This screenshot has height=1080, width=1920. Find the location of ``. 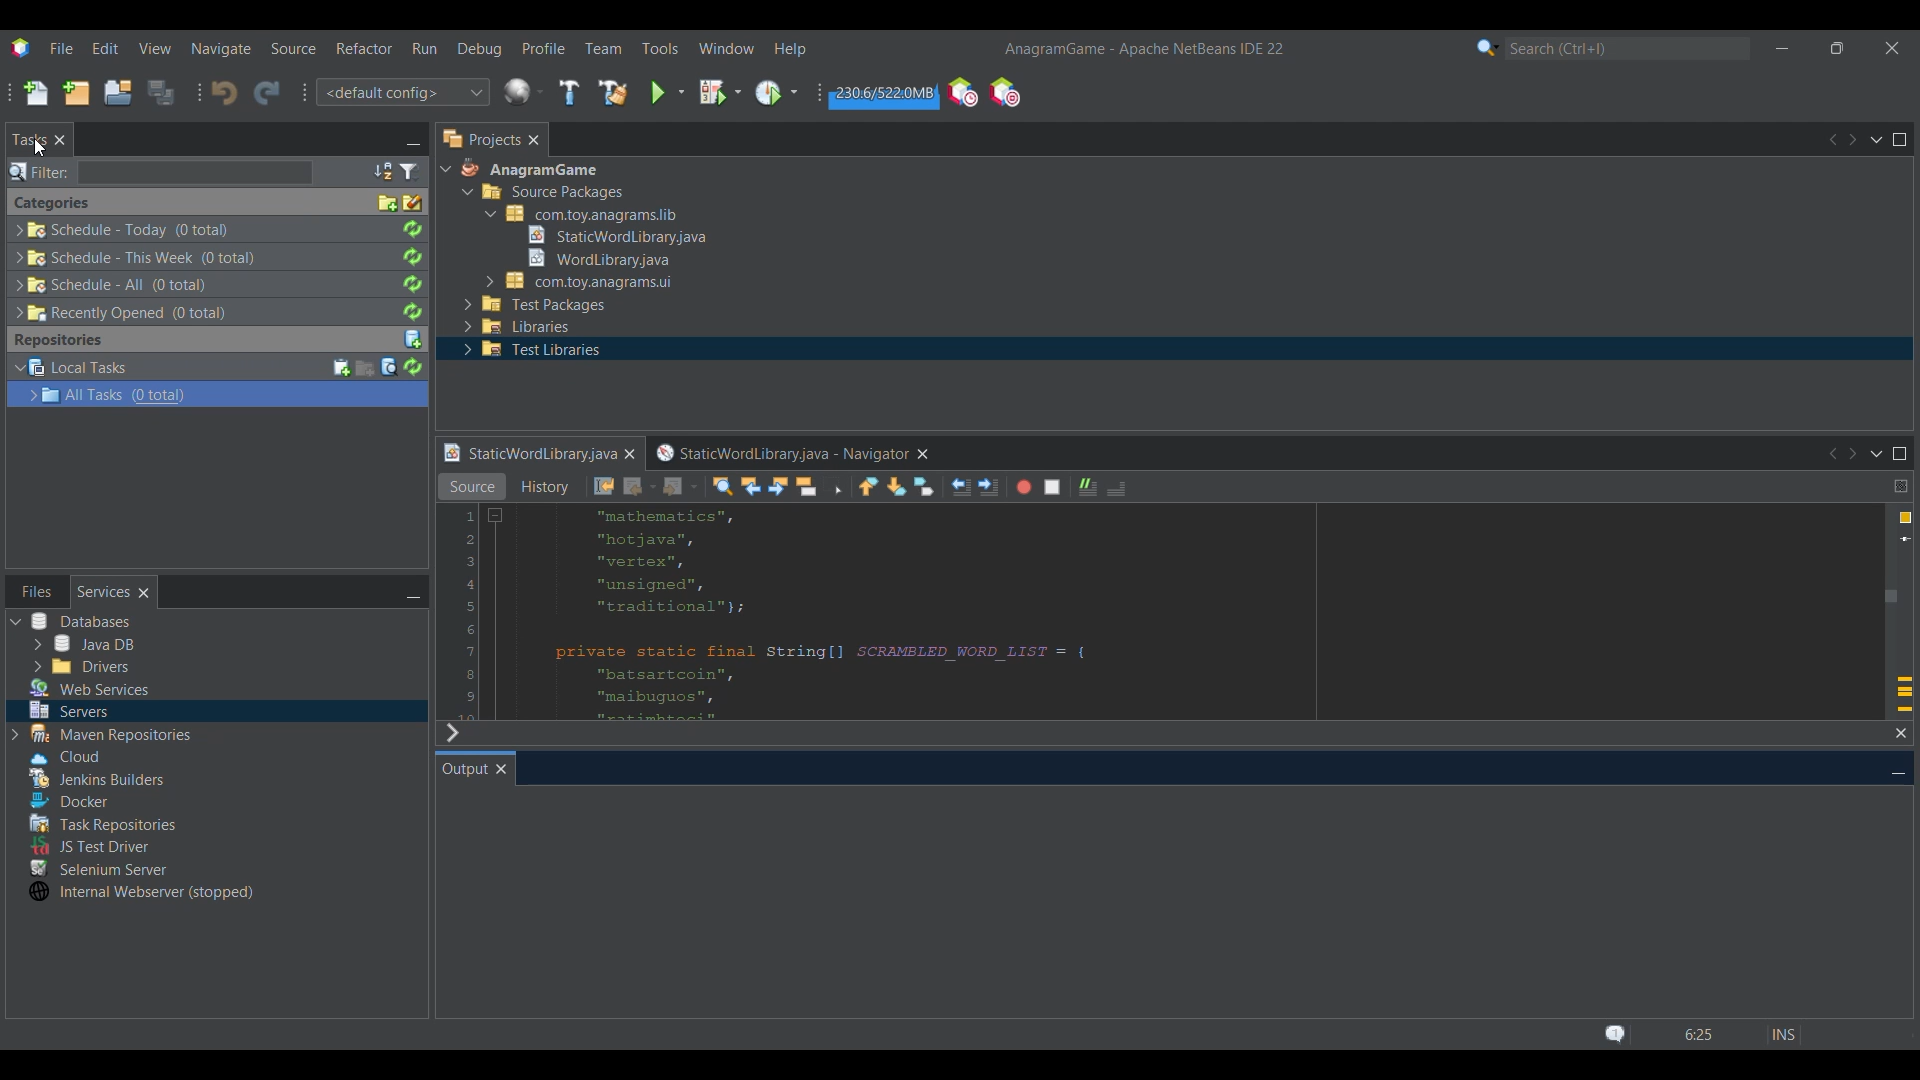

 is located at coordinates (594, 257).